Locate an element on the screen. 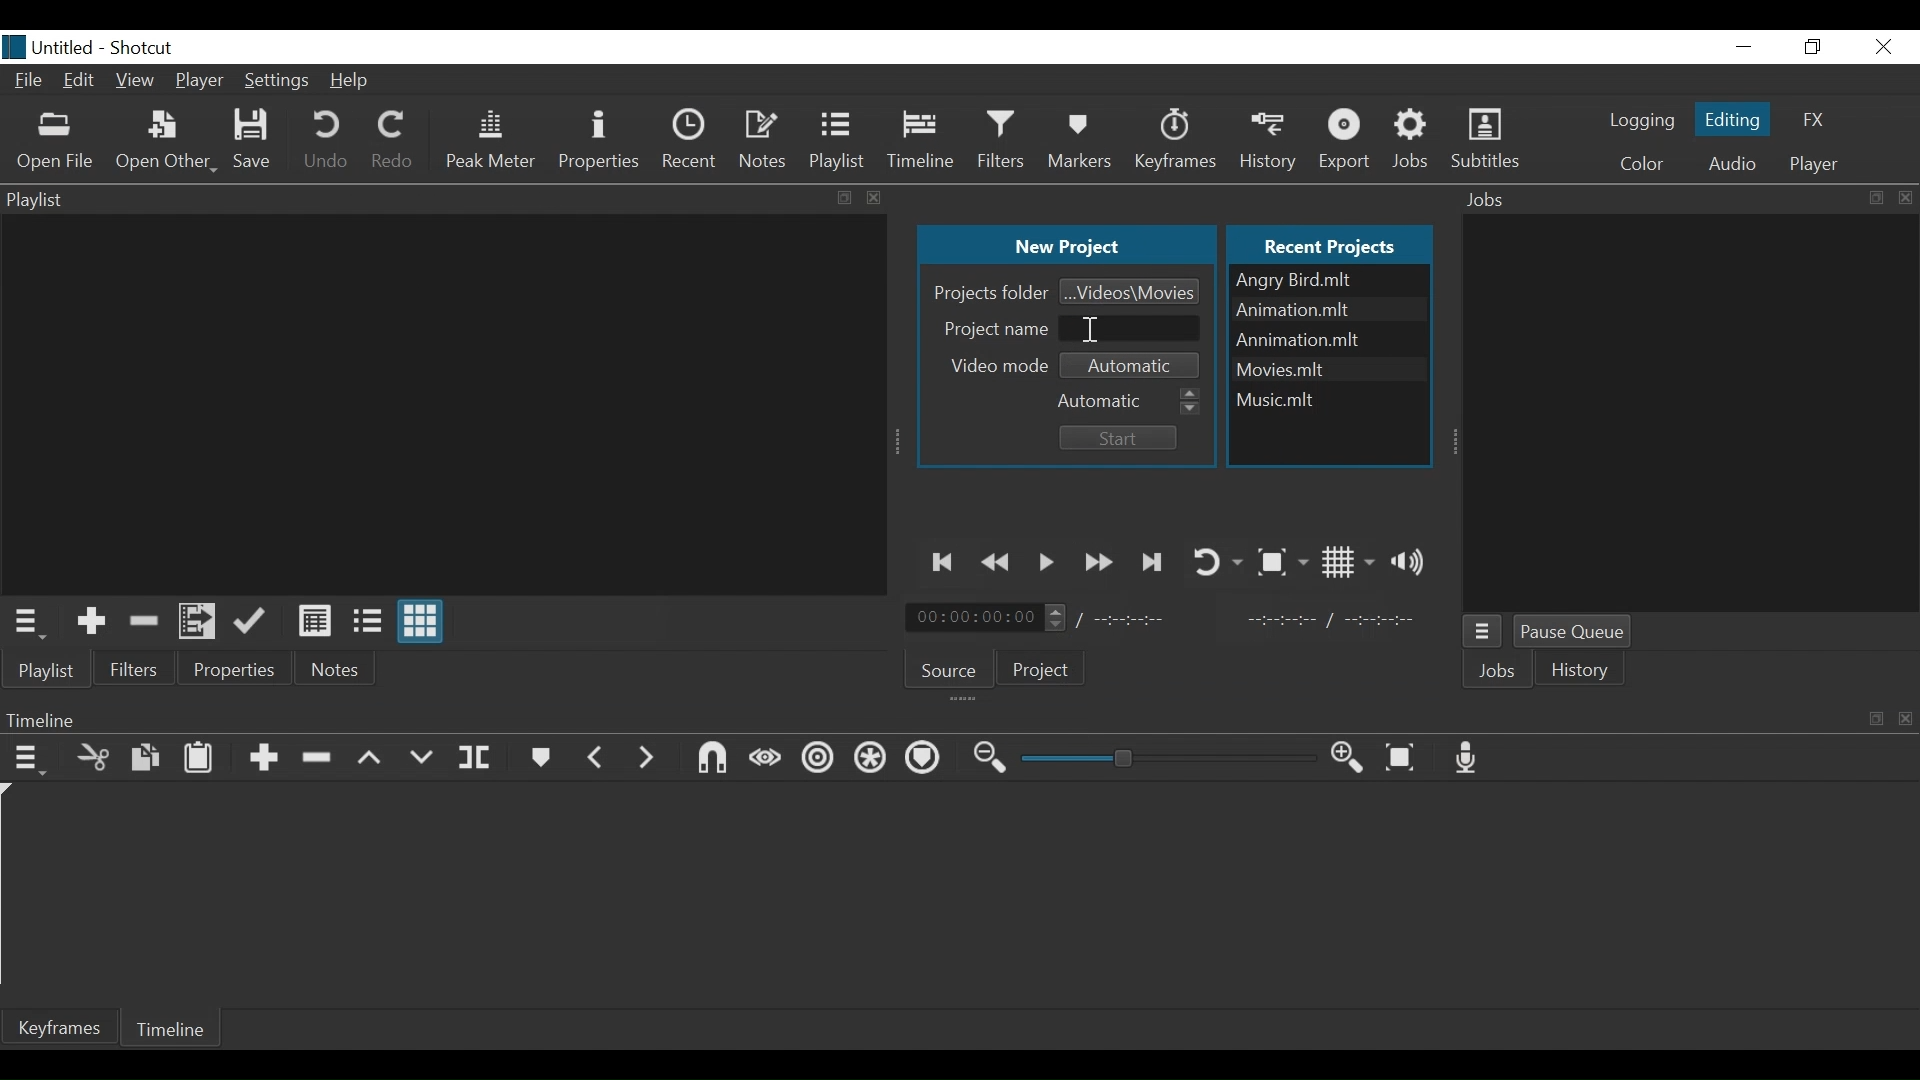 This screenshot has width=1920, height=1080. Zoom Timeline to fit is located at coordinates (1405, 758).